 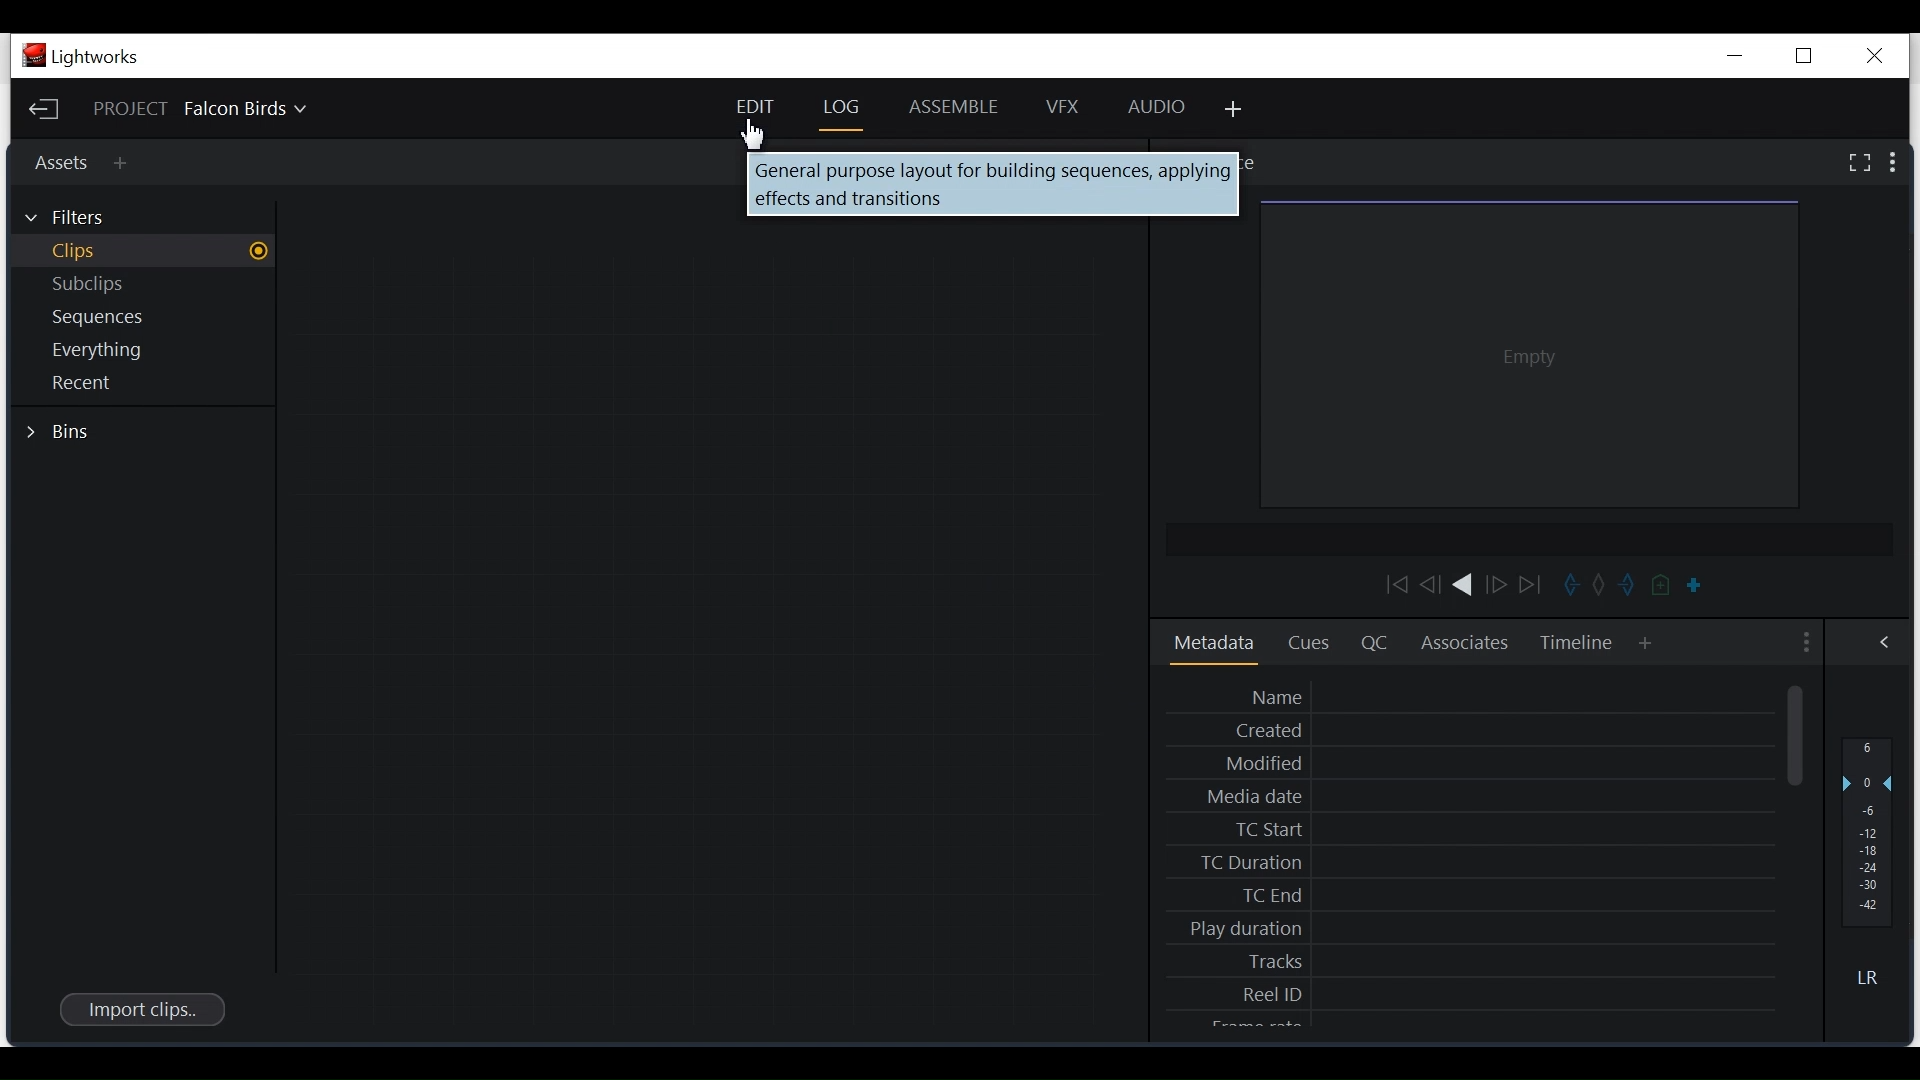 I want to click on Show Recents within the Projects, so click(x=136, y=385).